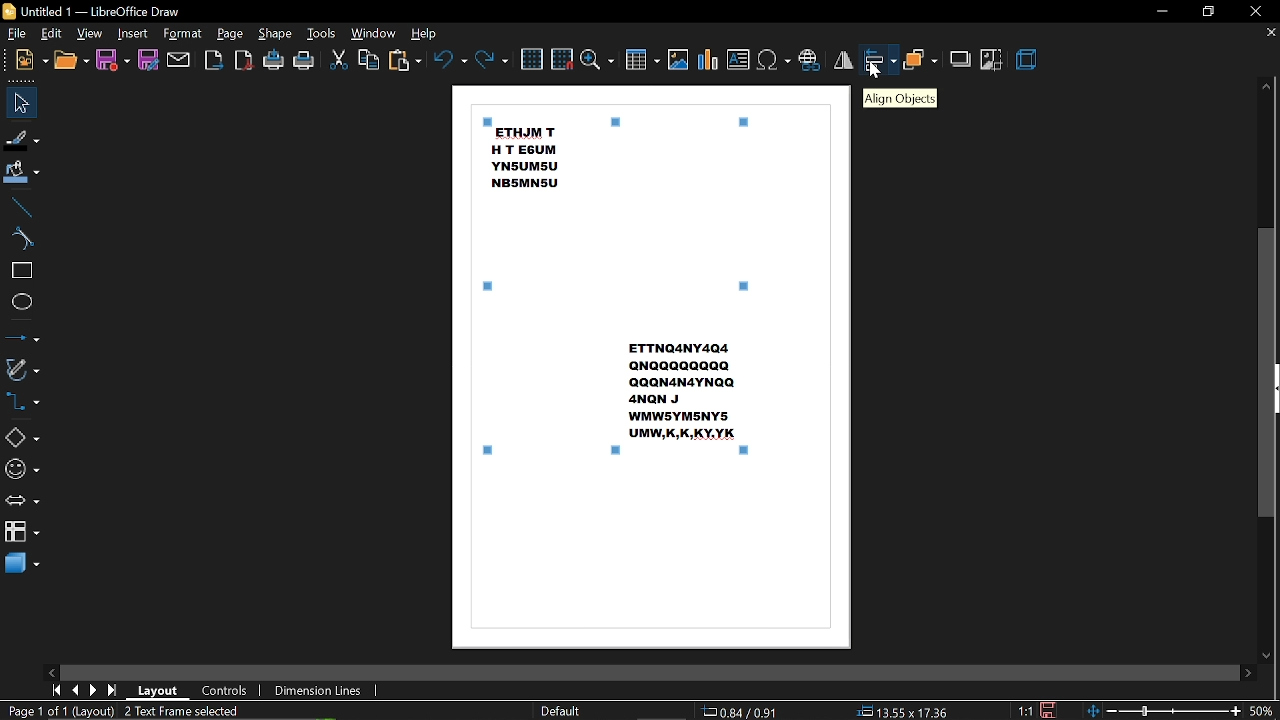 The image size is (1280, 720). I want to click on page 1 of 1, so click(36, 710).